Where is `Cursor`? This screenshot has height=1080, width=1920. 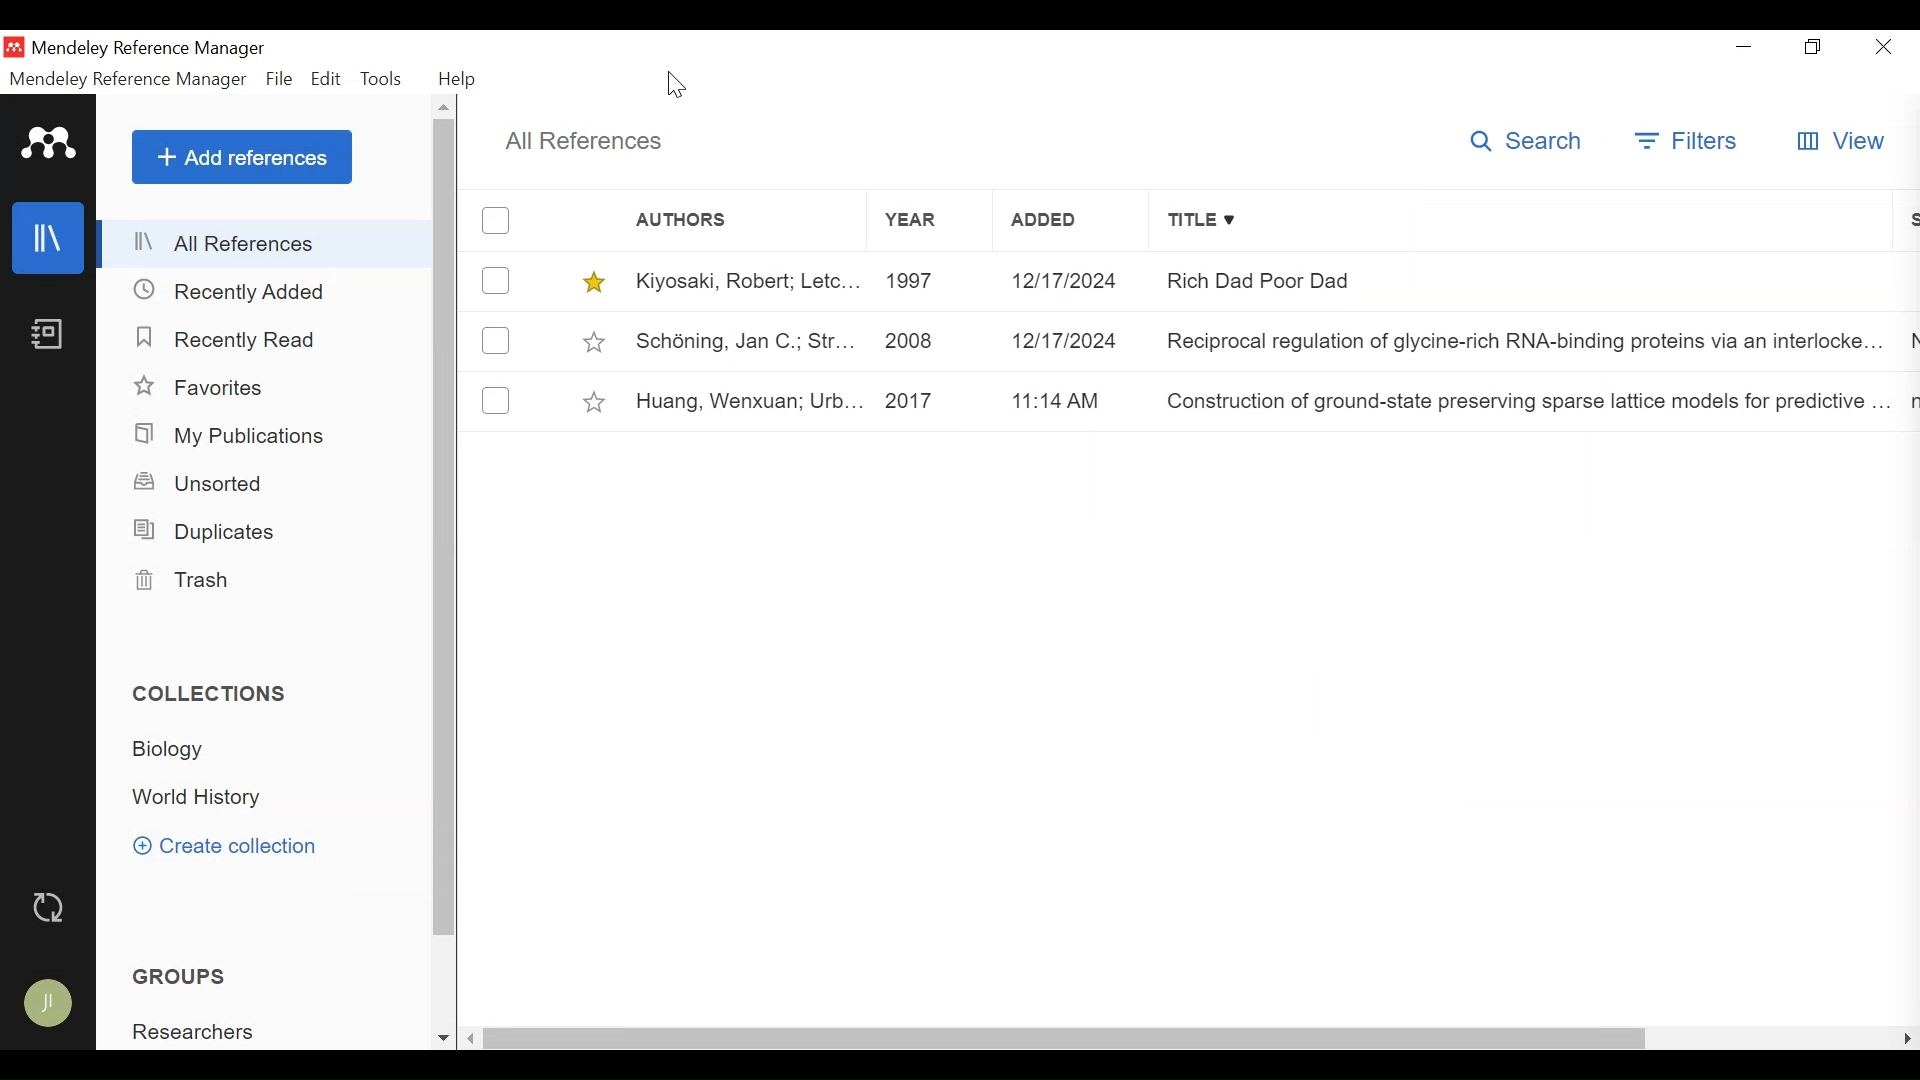
Cursor is located at coordinates (681, 84).